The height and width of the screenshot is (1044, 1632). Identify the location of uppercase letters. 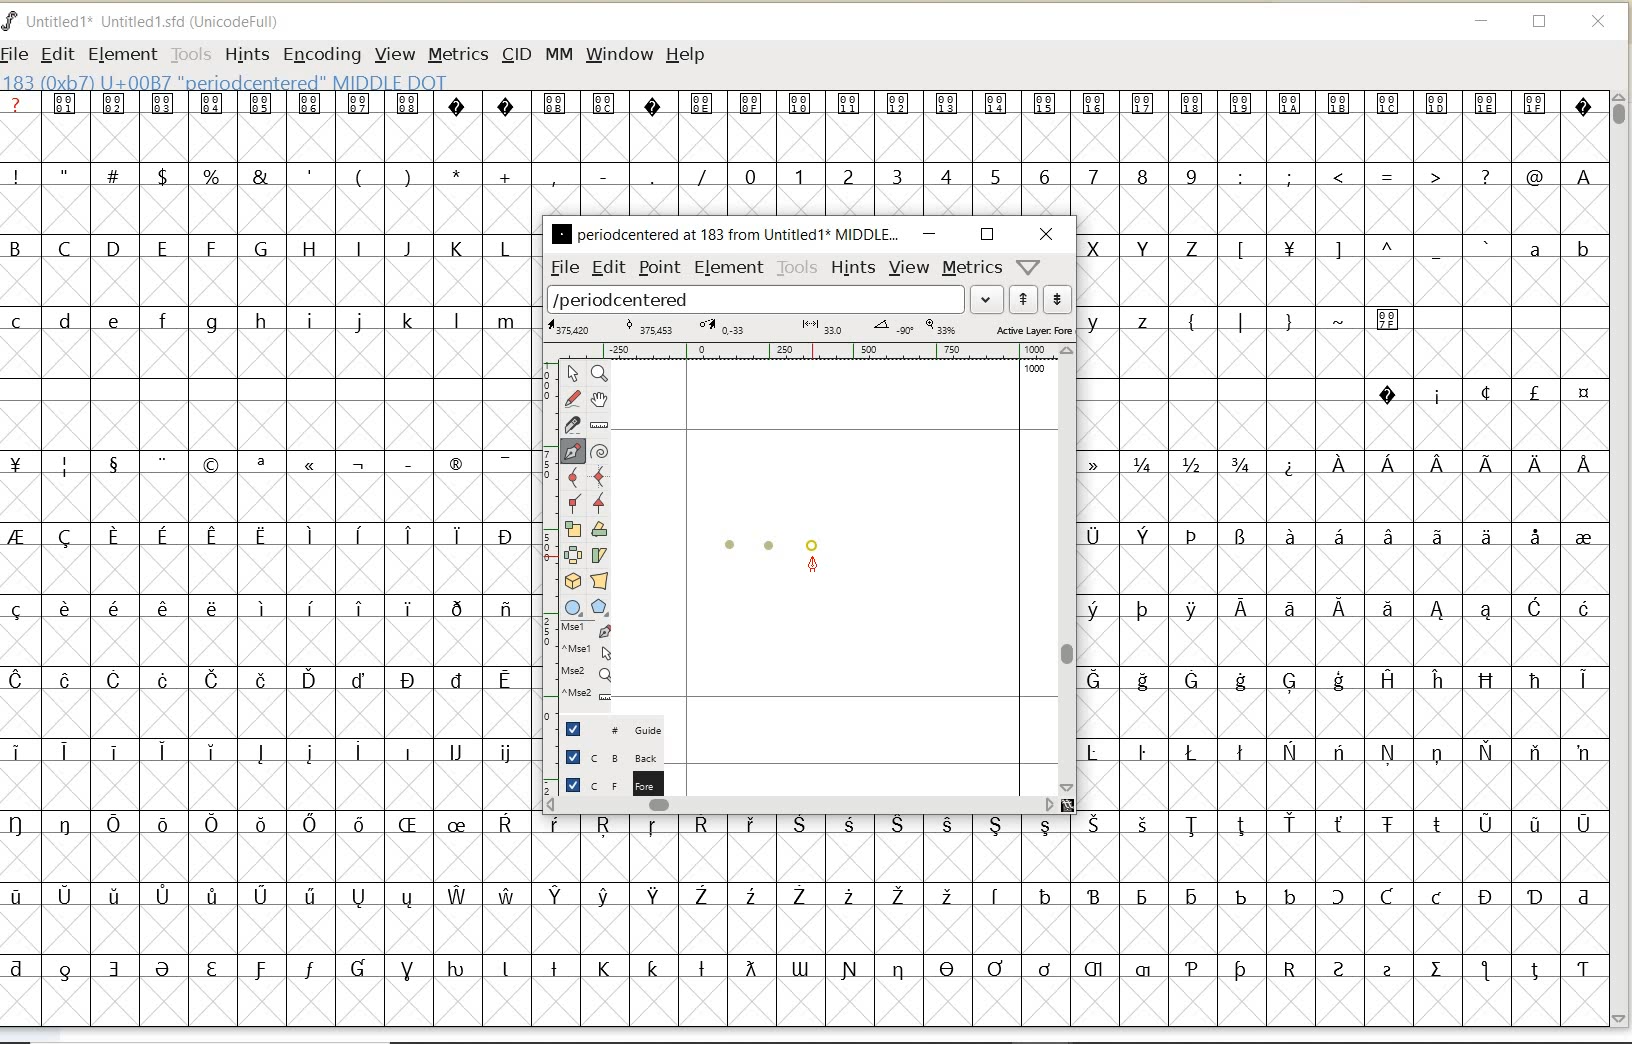
(1147, 247).